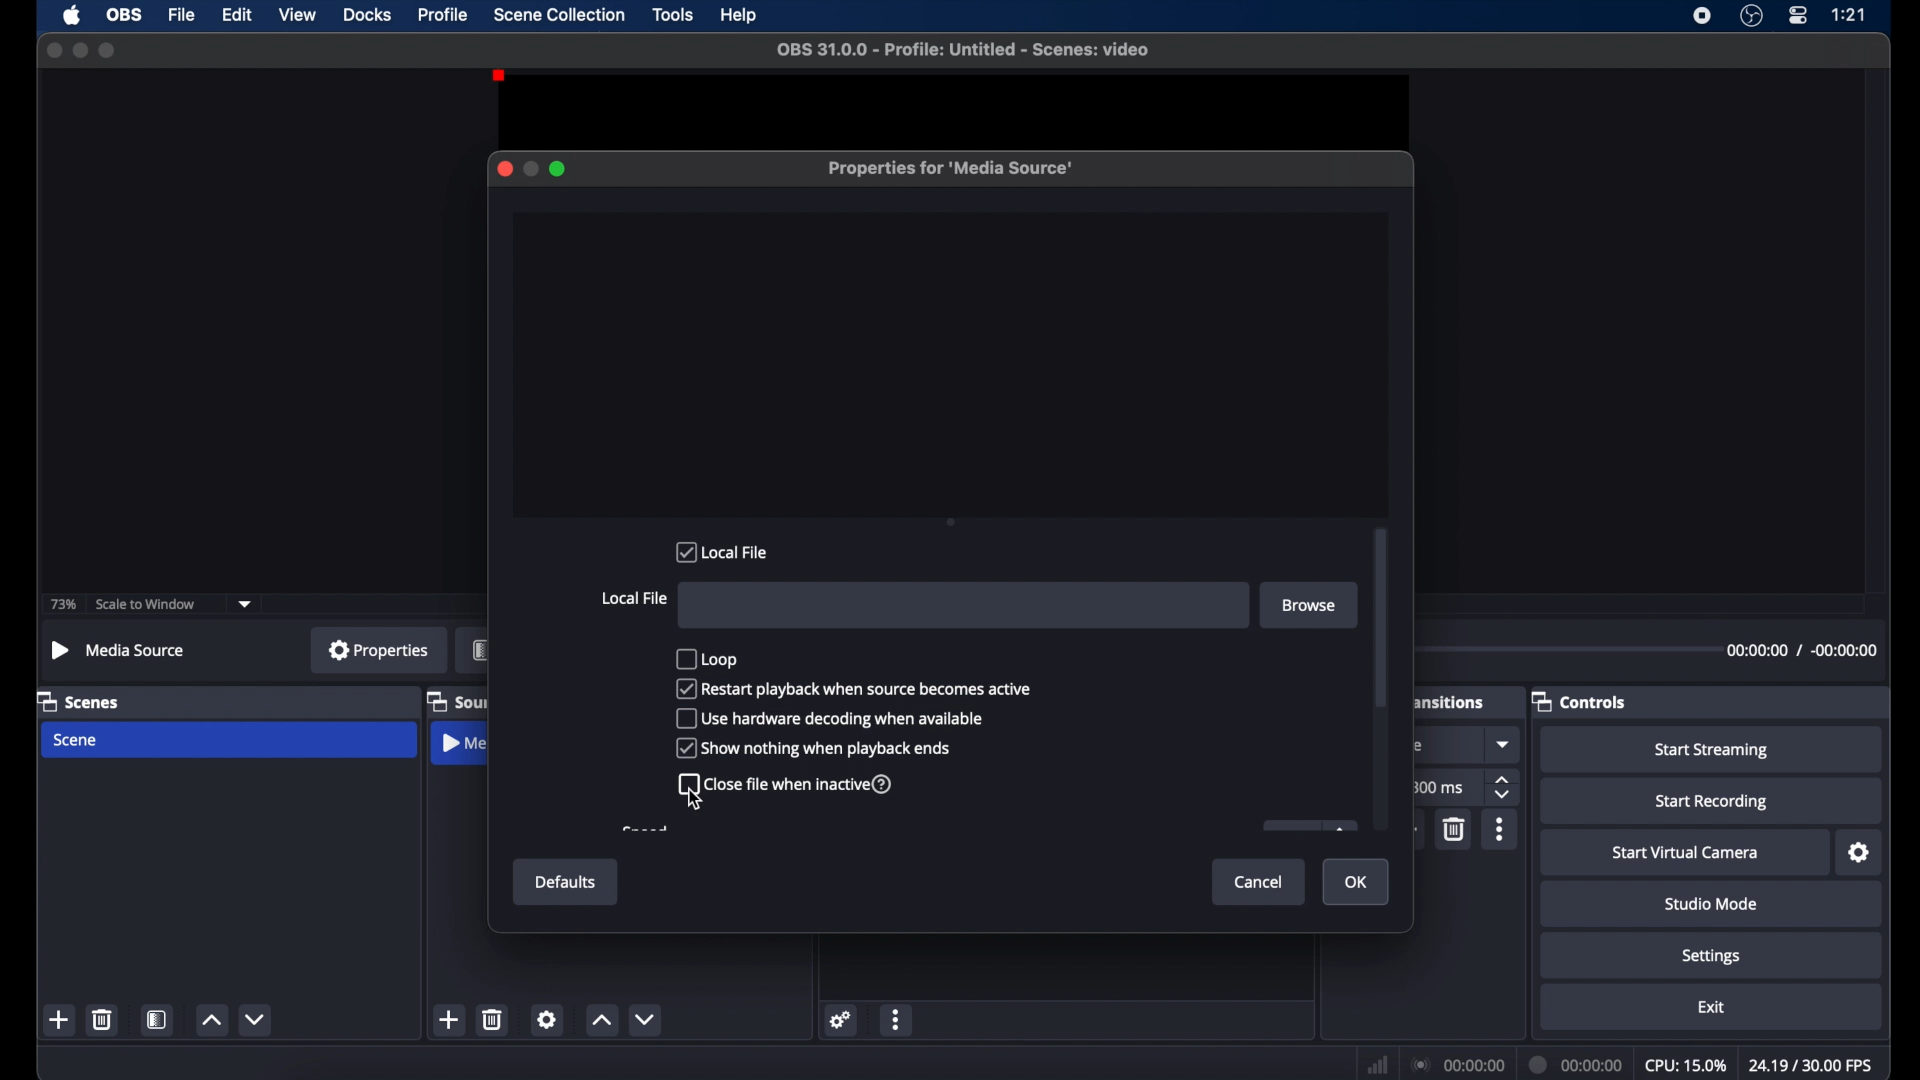  What do you see at coordinates (74, 740) in the screenshot?
I see `scene` at bounding box center [74, 740].